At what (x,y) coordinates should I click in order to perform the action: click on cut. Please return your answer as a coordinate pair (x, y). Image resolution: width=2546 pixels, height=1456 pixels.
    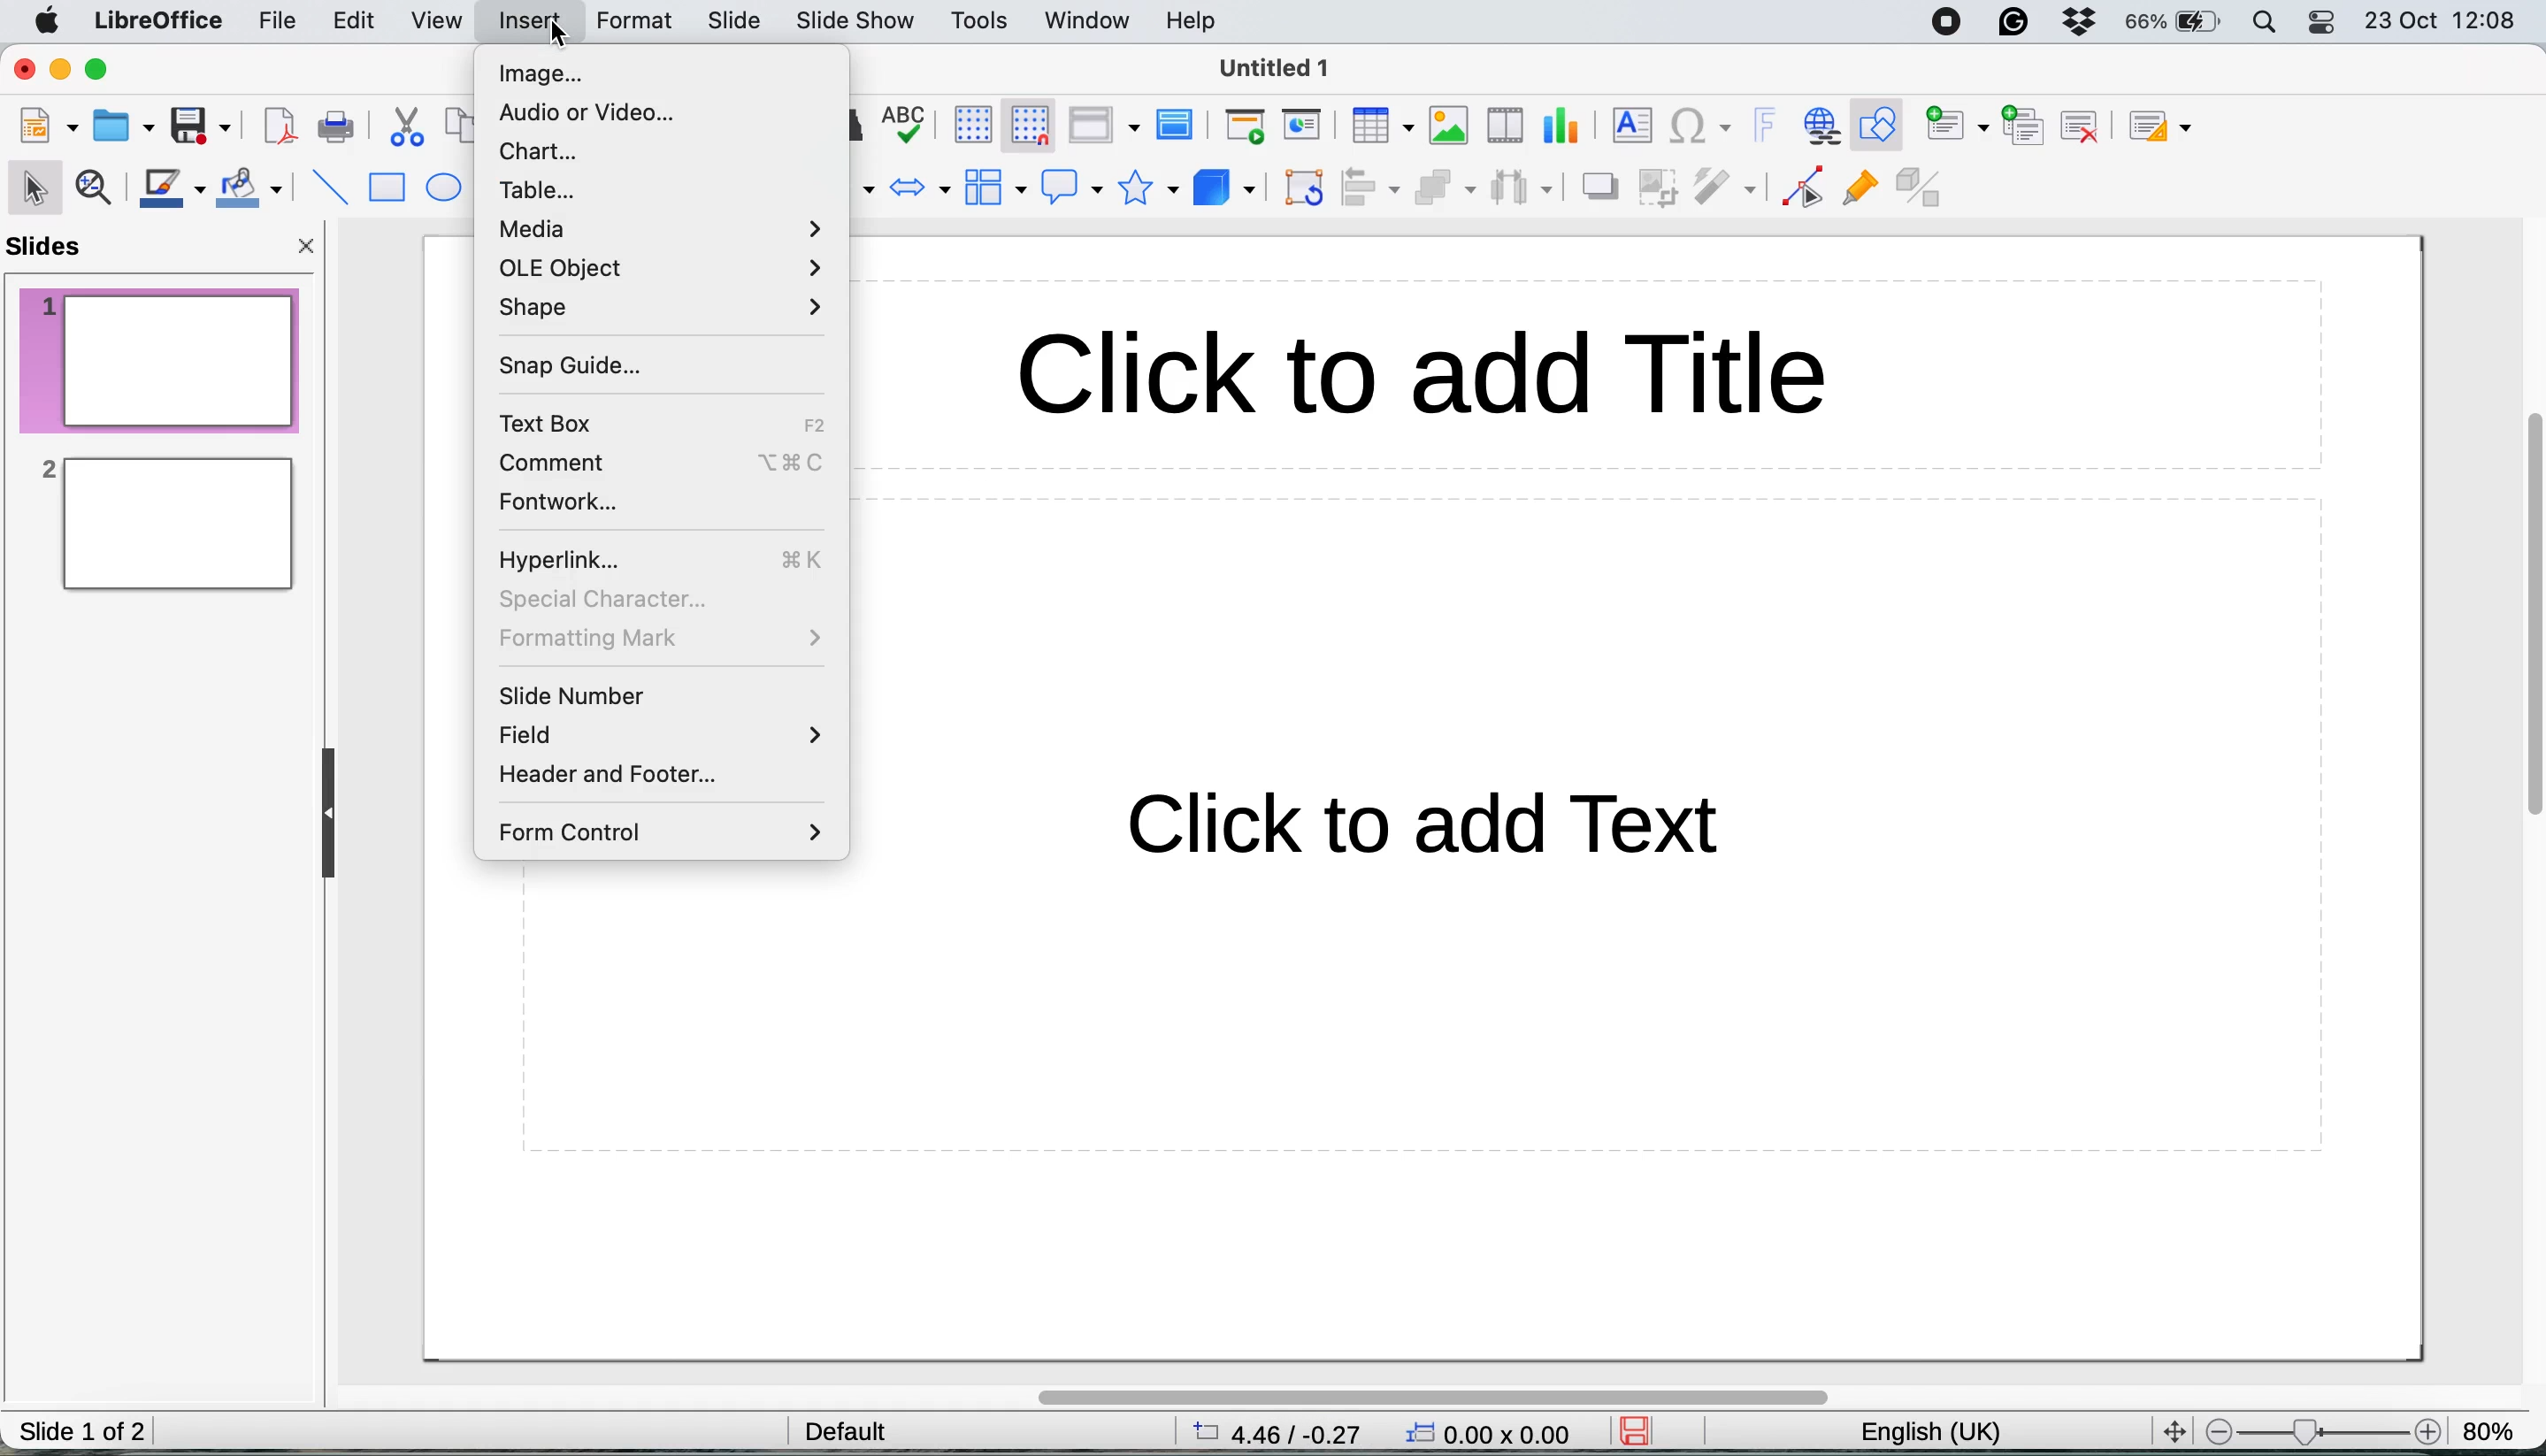
    Looking at the image, I should click on (409, 131).